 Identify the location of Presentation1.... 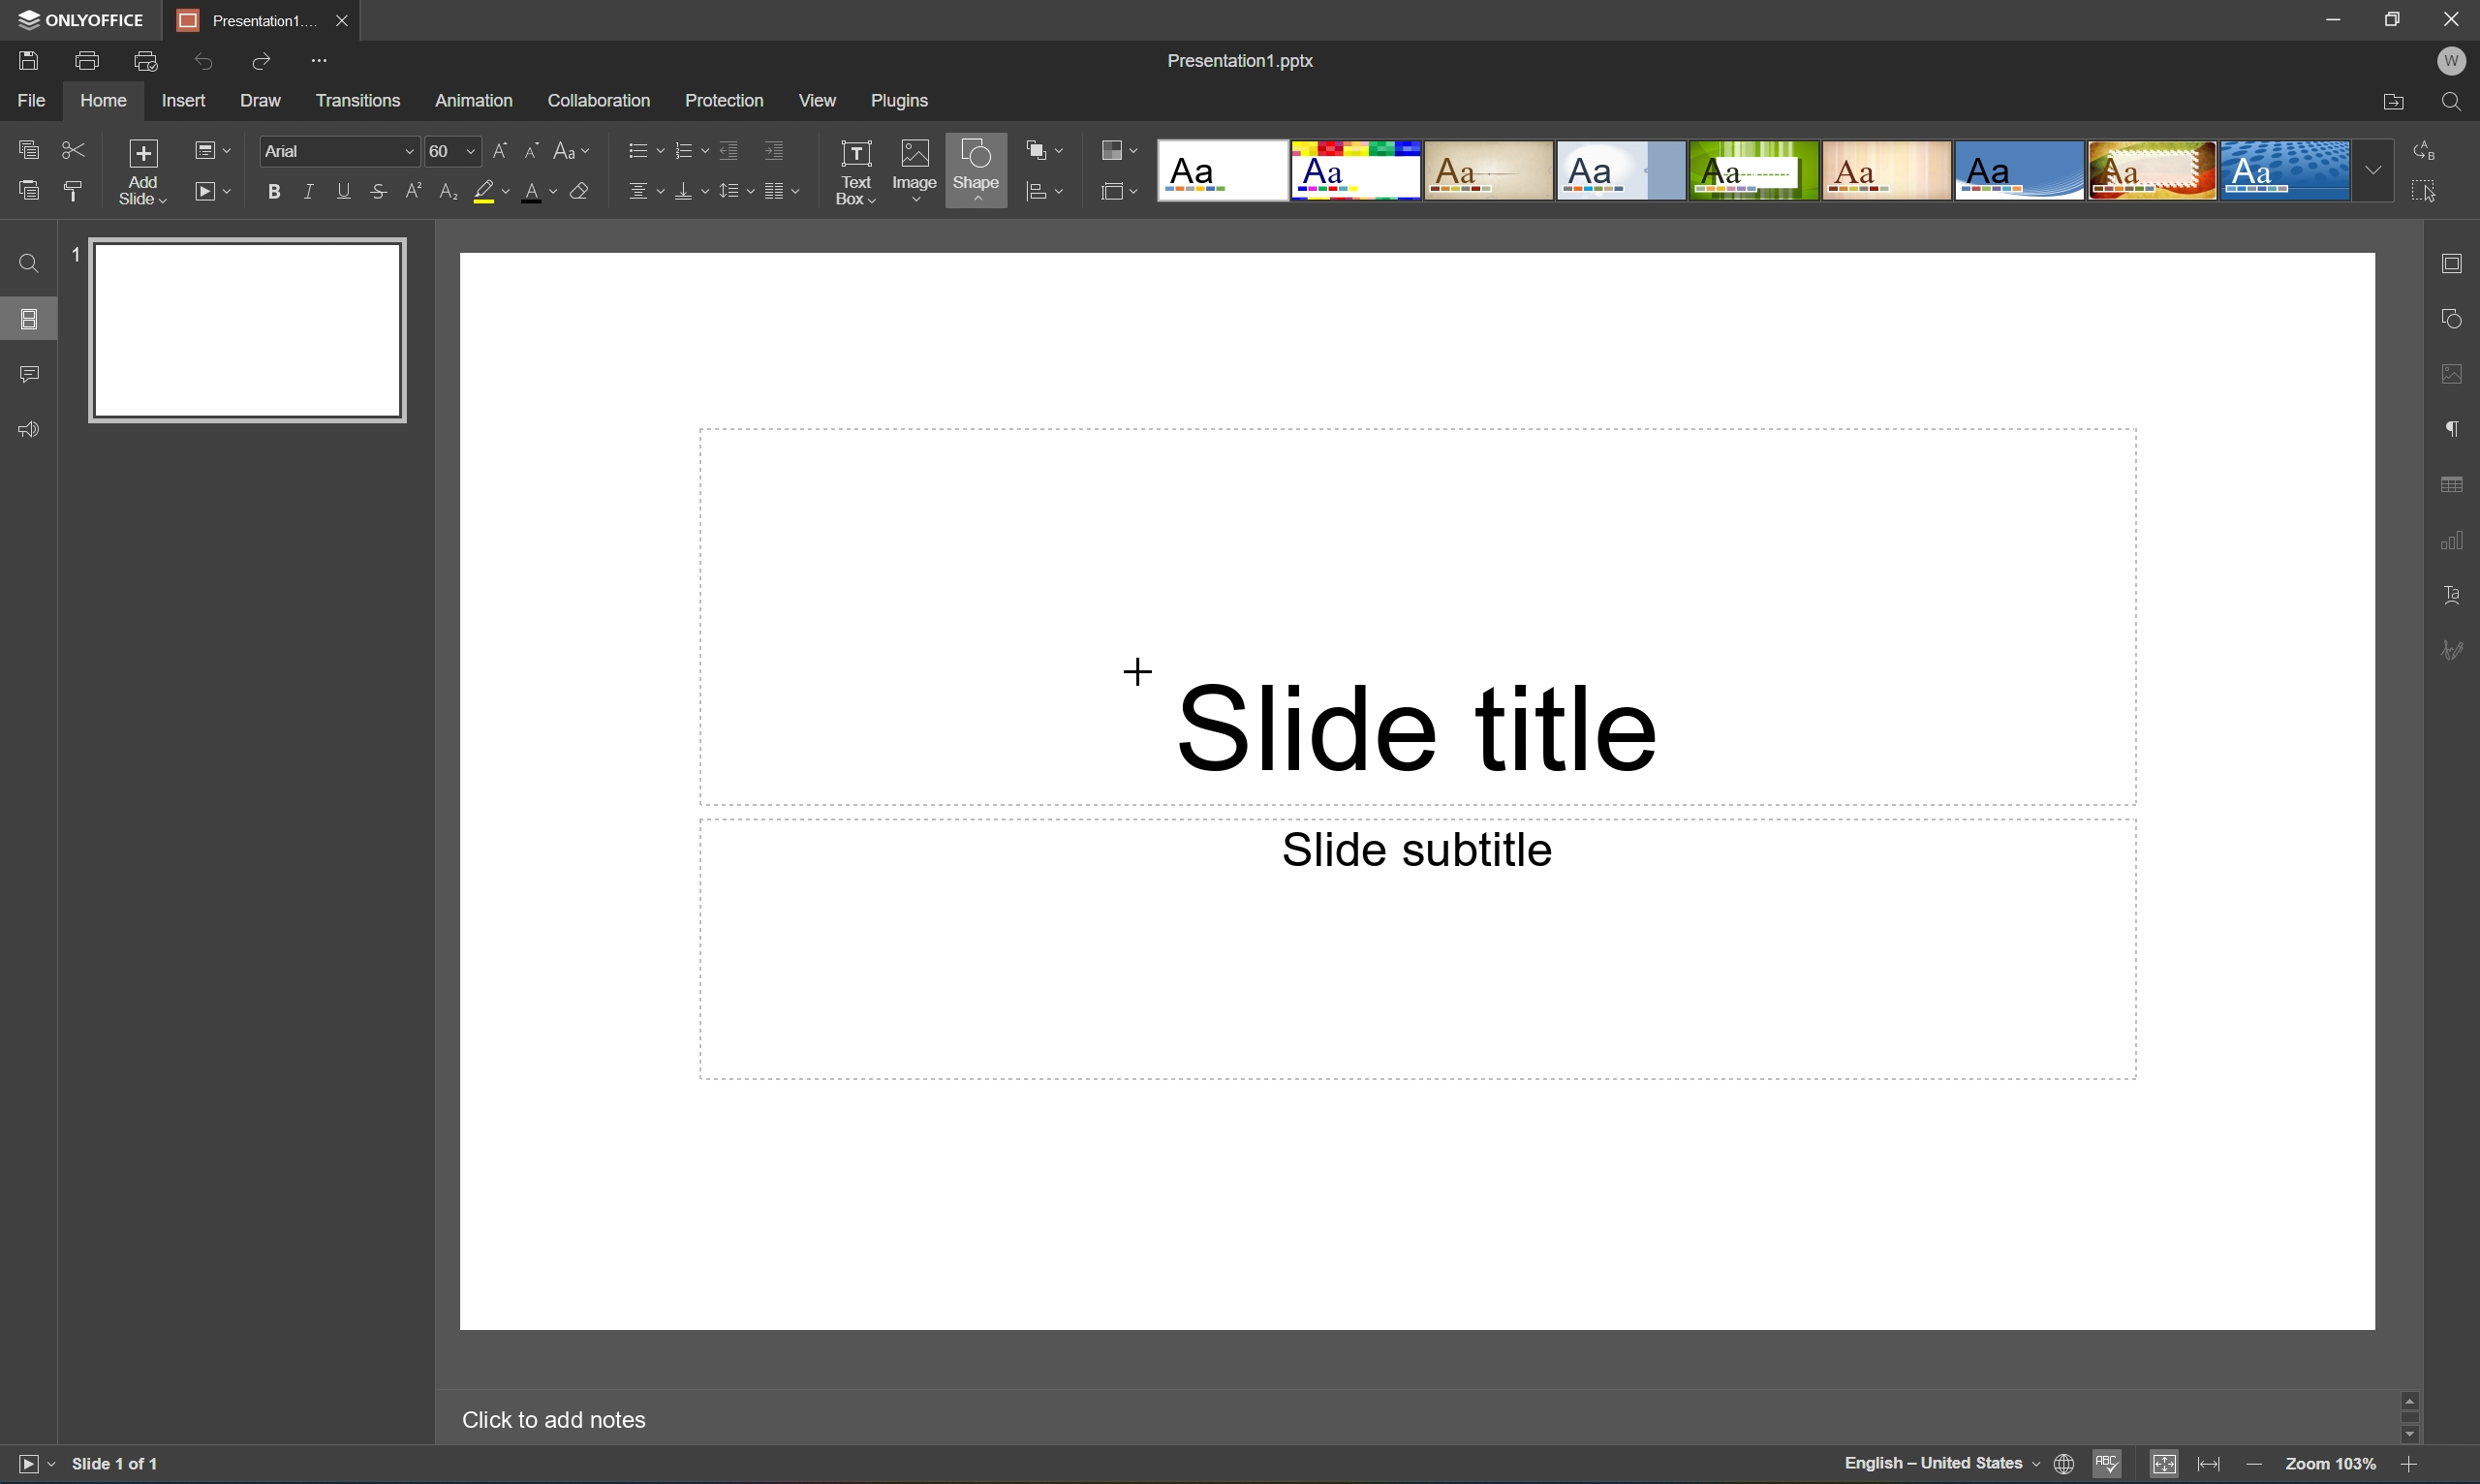
(240, 19).